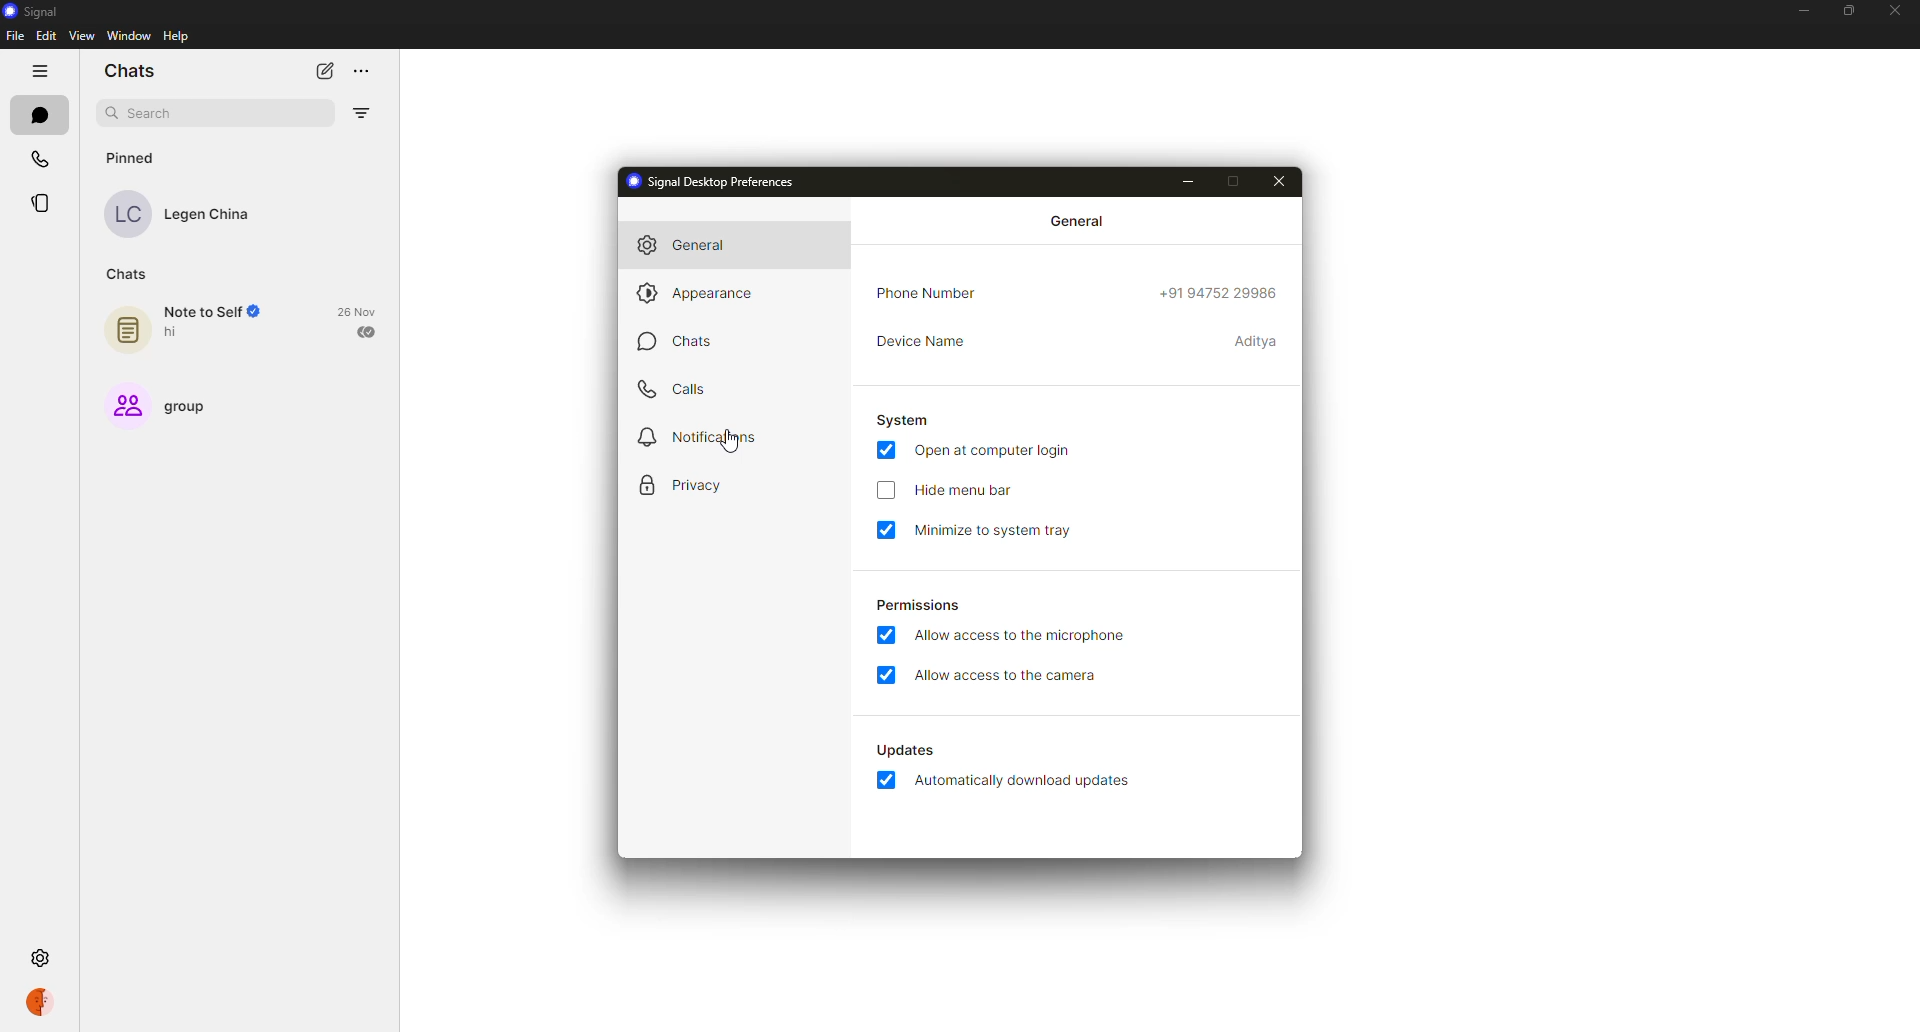 The image size is (1920, 1032). Describe the element at coordinates (42, 158) in the screenshot. I see `calls` at that location.